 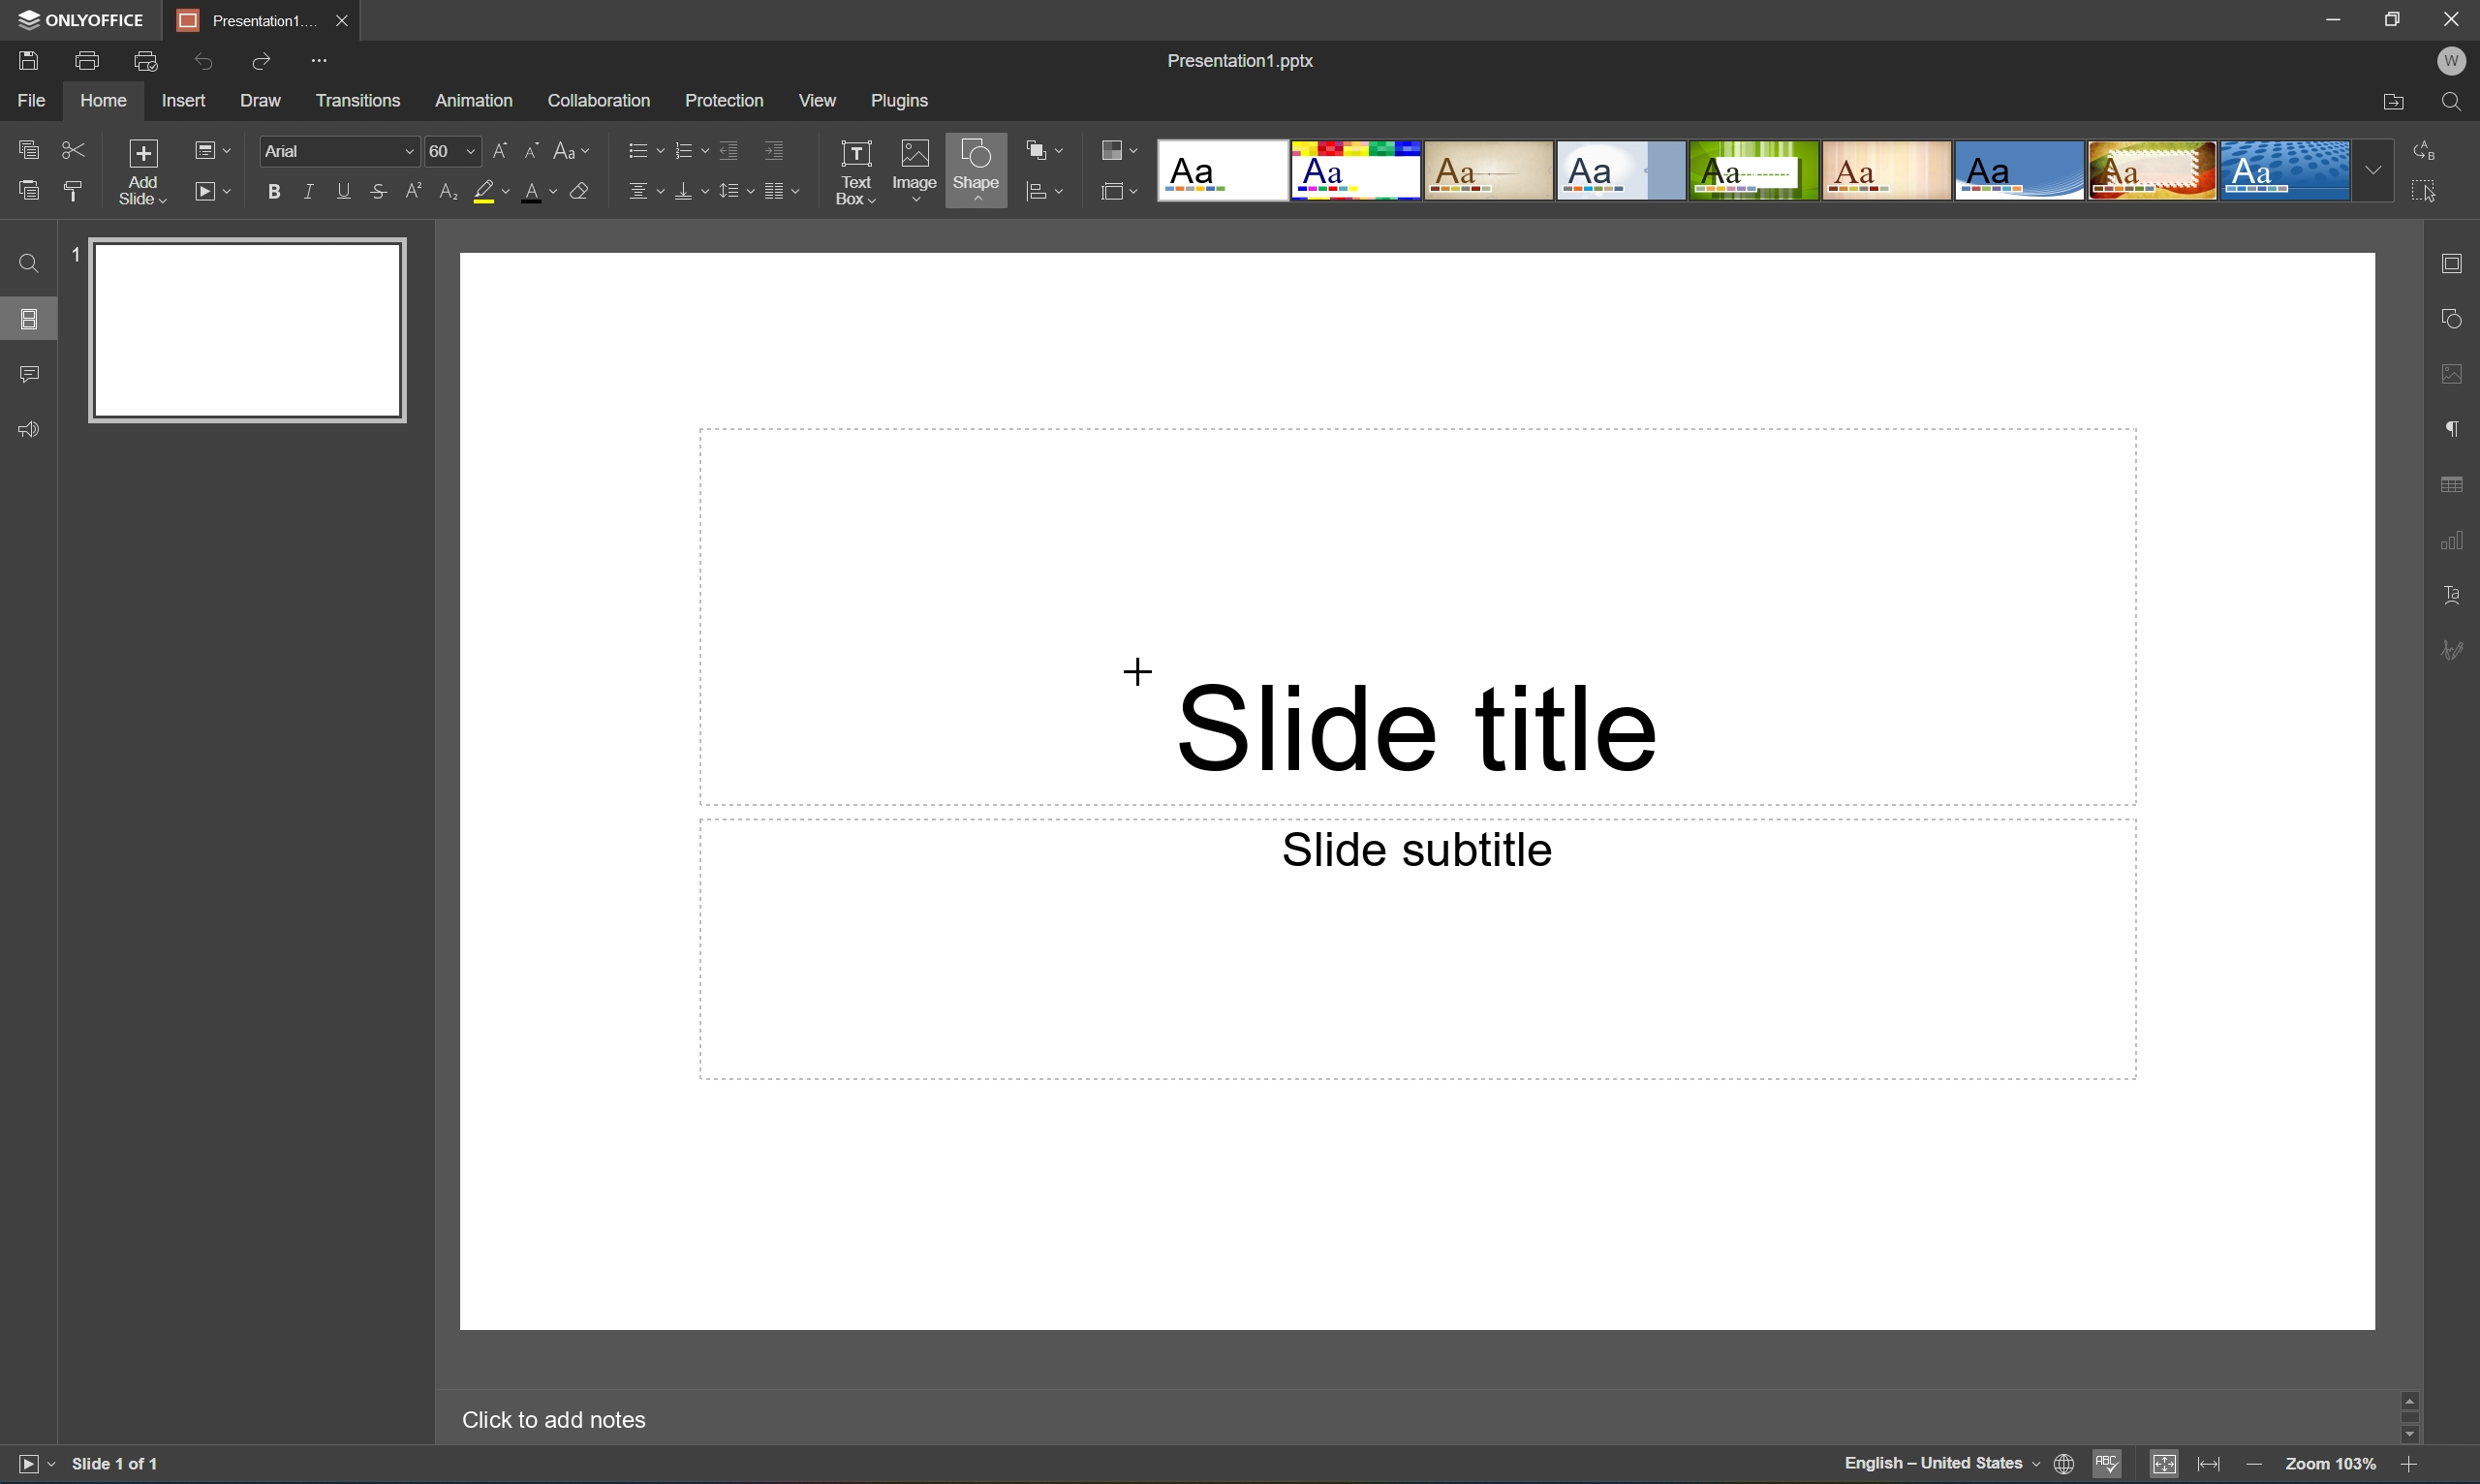 I want to click on Cursor, so click(x=1138, y=671).